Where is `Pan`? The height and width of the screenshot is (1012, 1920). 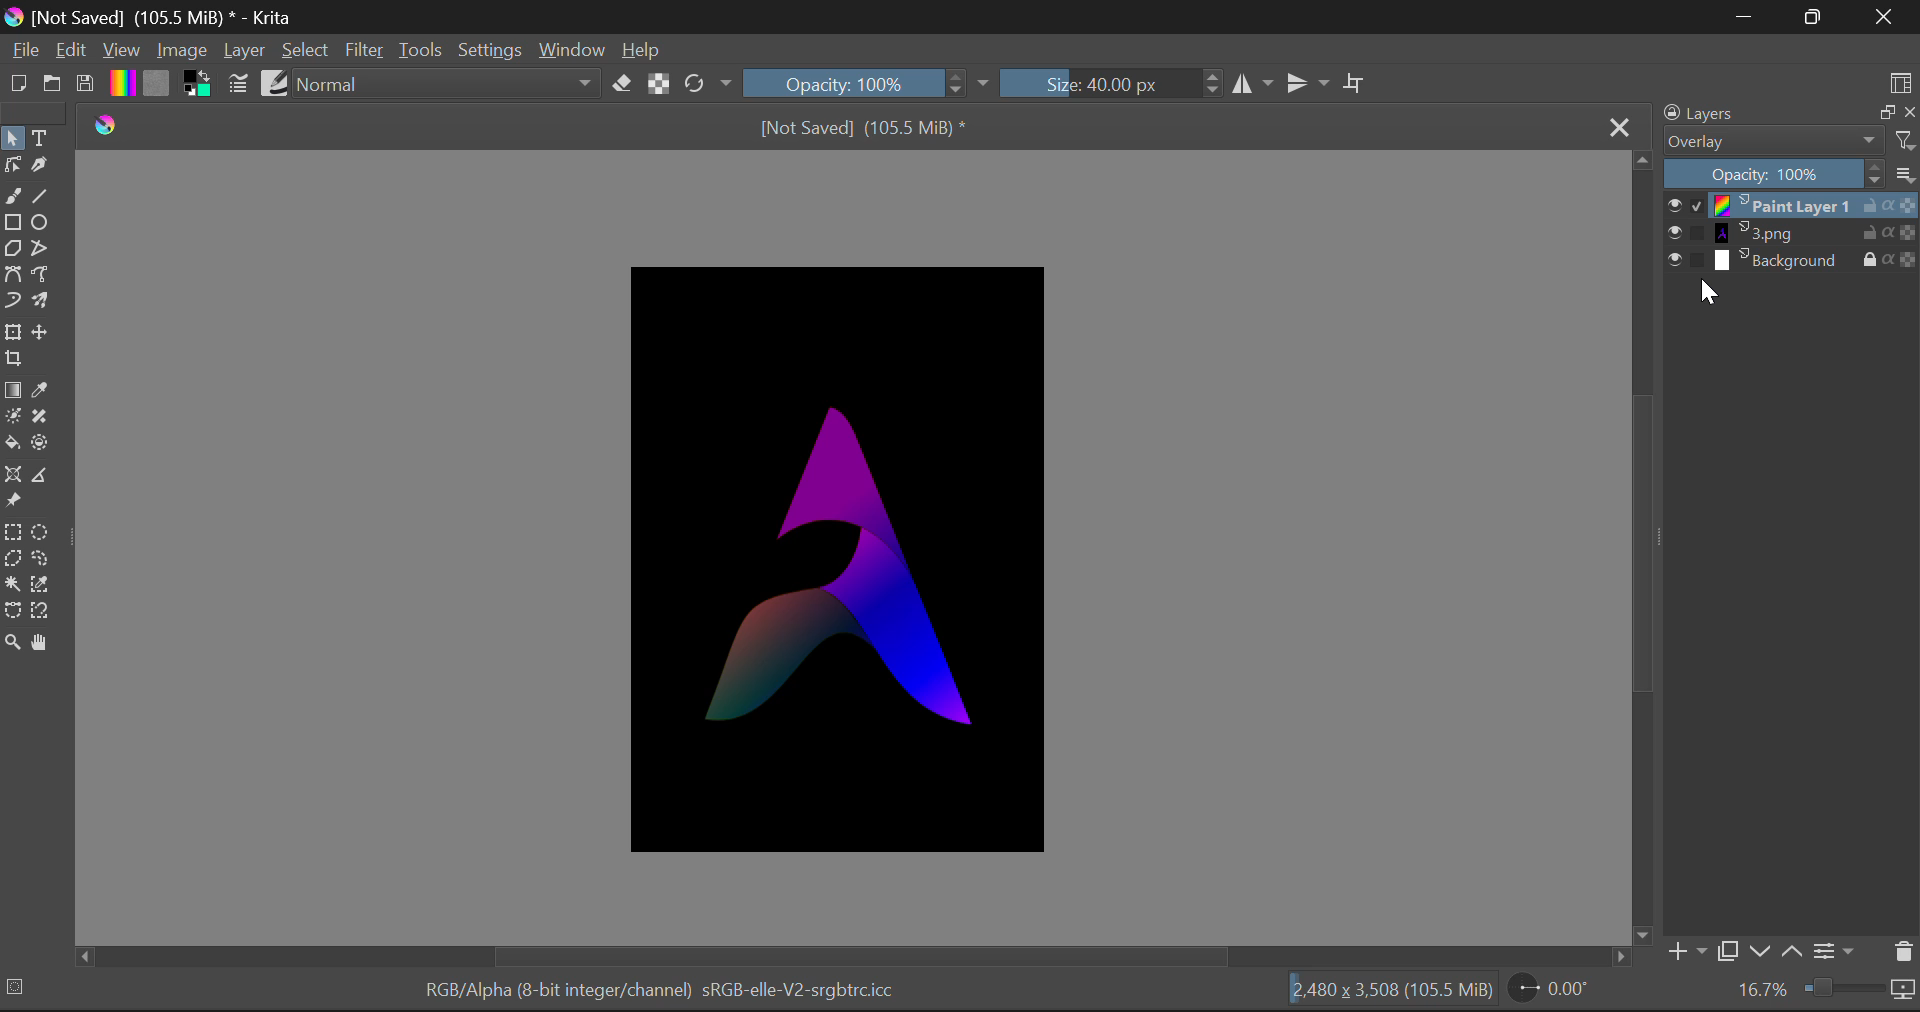
Pan is located at coordinates (43, 643).